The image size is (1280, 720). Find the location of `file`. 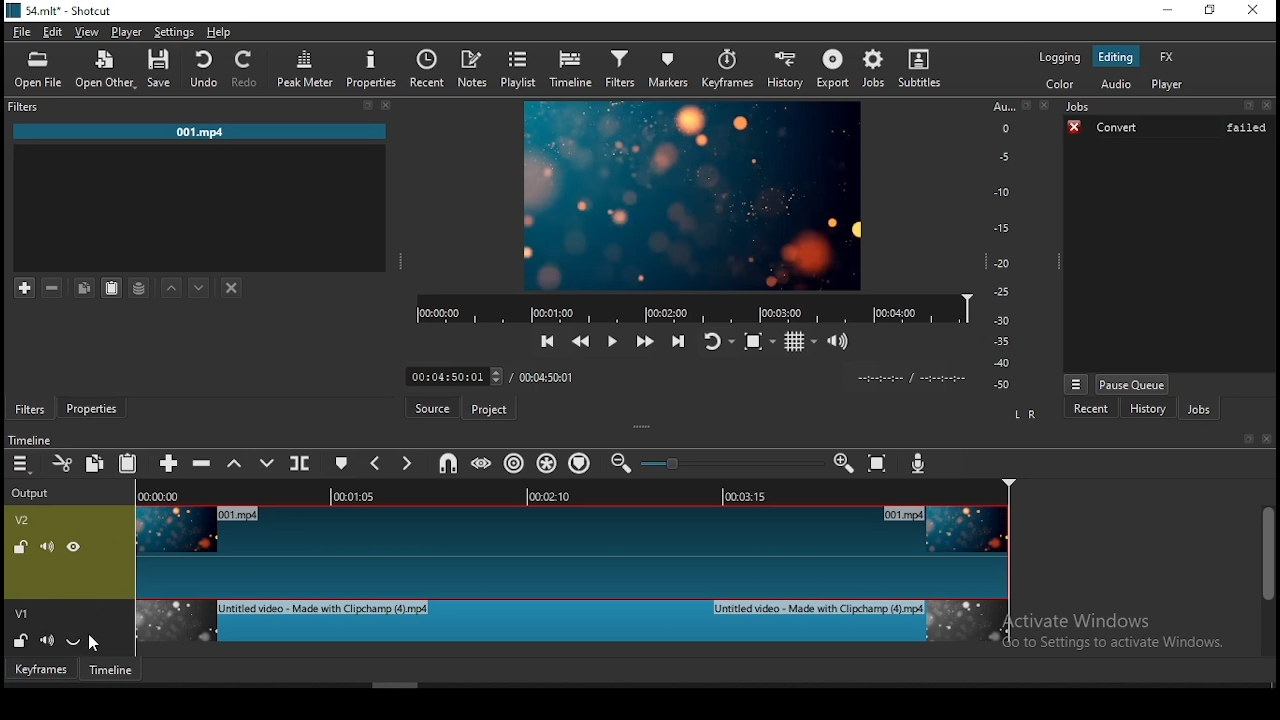

file is located at coordinates (23, 32).